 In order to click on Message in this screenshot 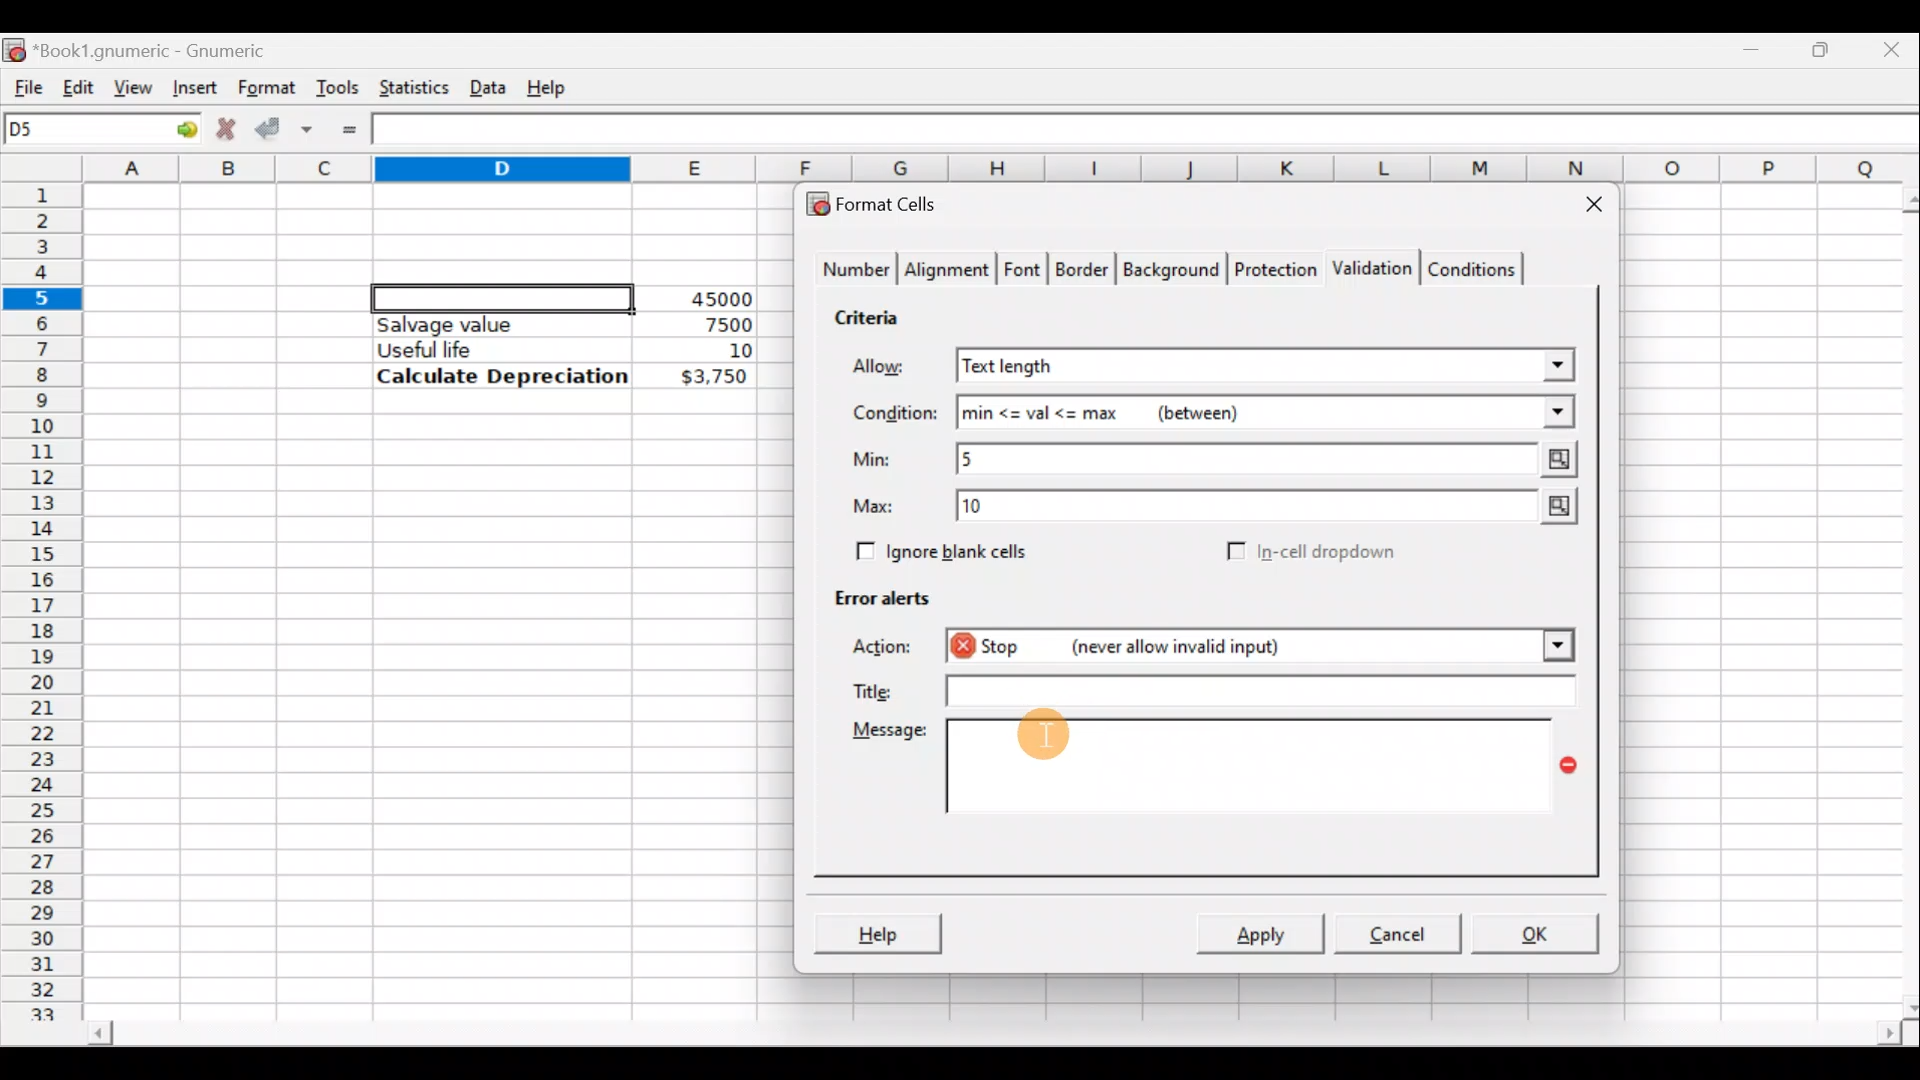, I will do `click(886, 734)`.